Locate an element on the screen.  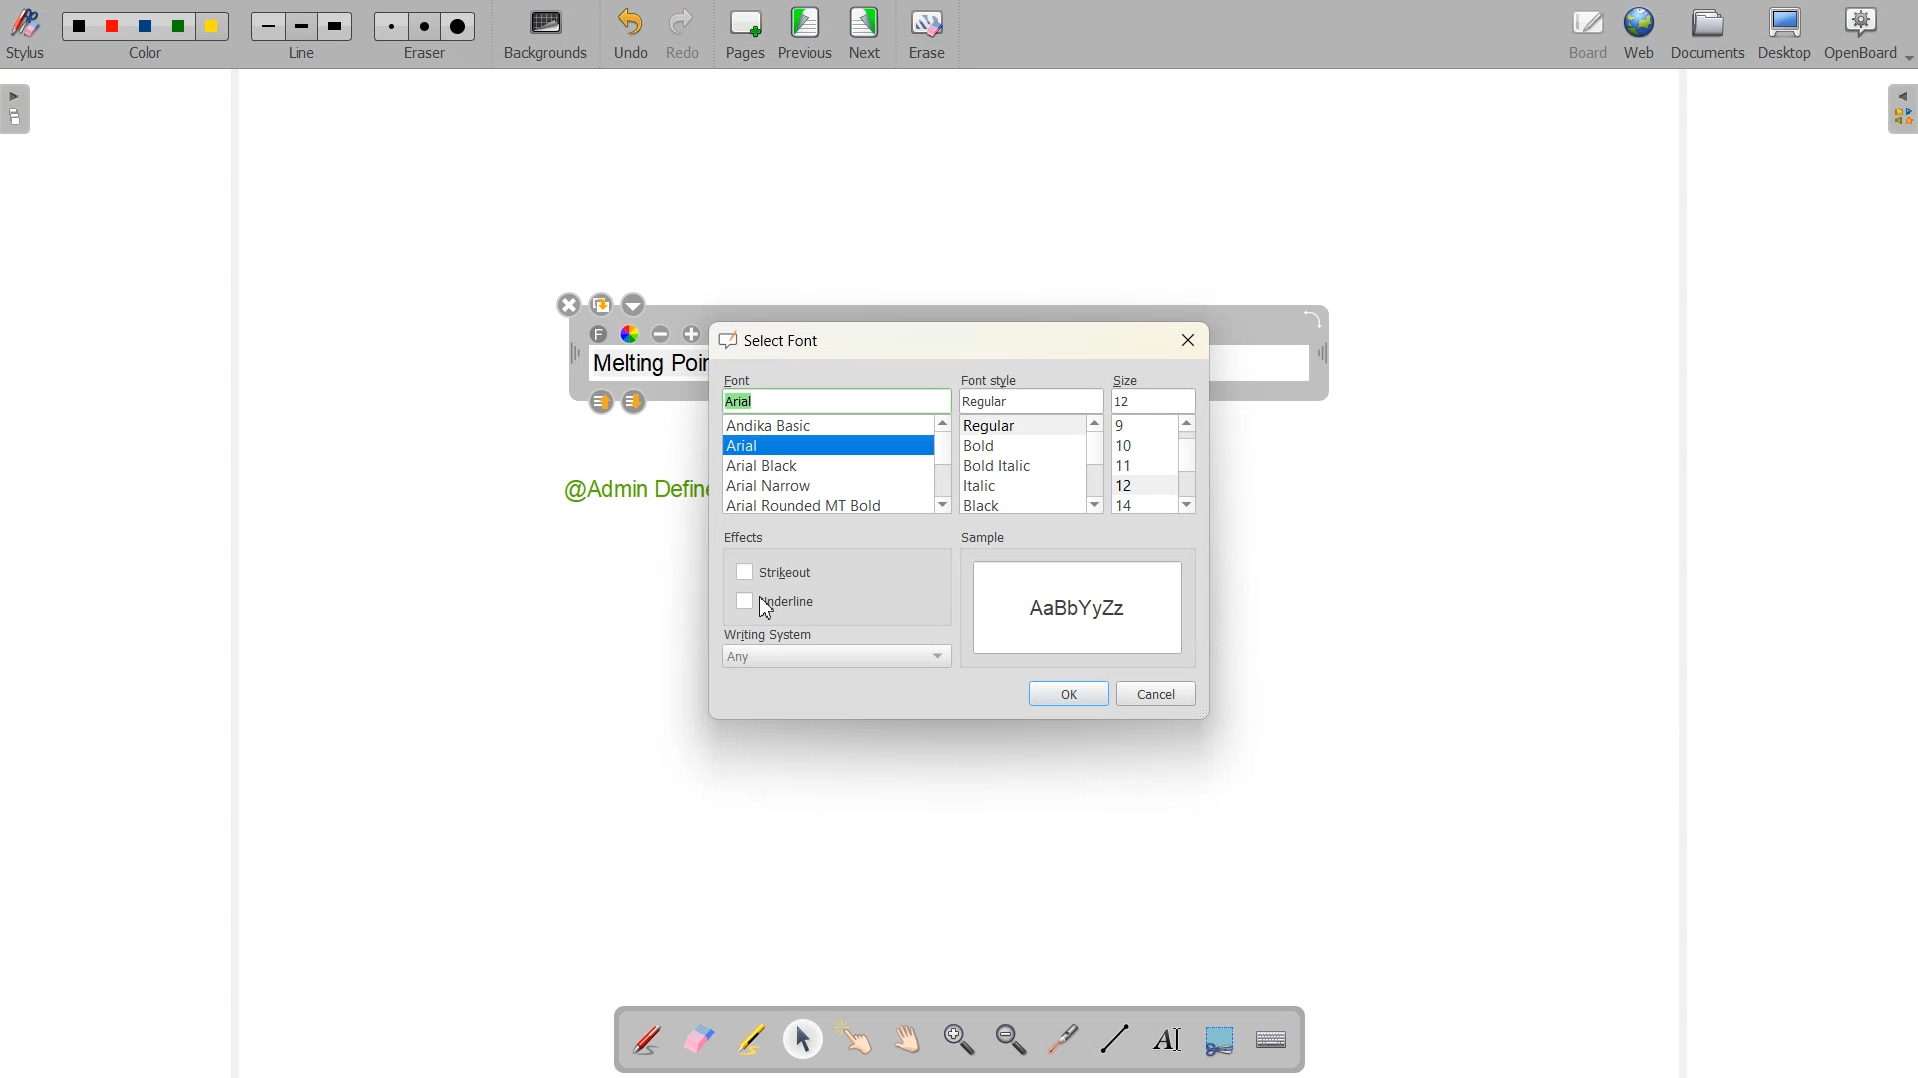
Text box width adjuster is located at coordinates (574, 354).